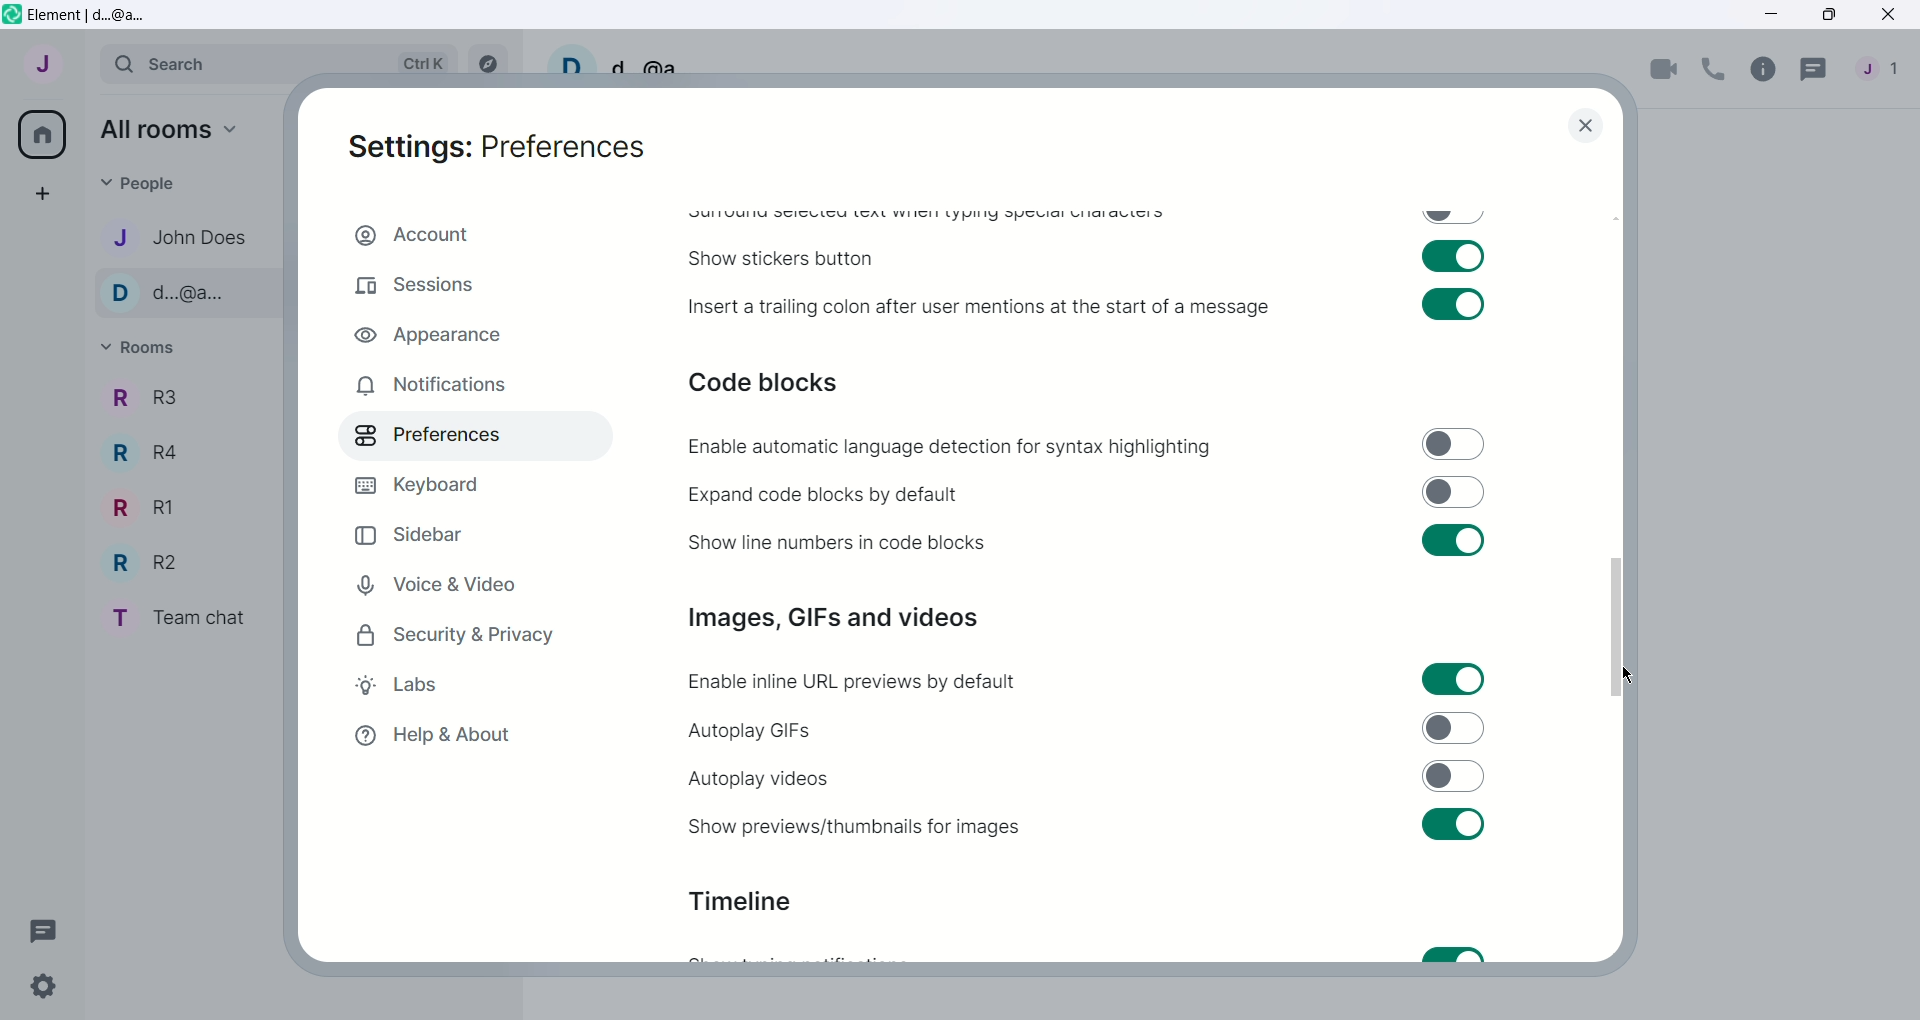  Describe the element at coordinates (1451, 256) in the screenshot. I see `Toggle swtich on for show stickers button` at that location.